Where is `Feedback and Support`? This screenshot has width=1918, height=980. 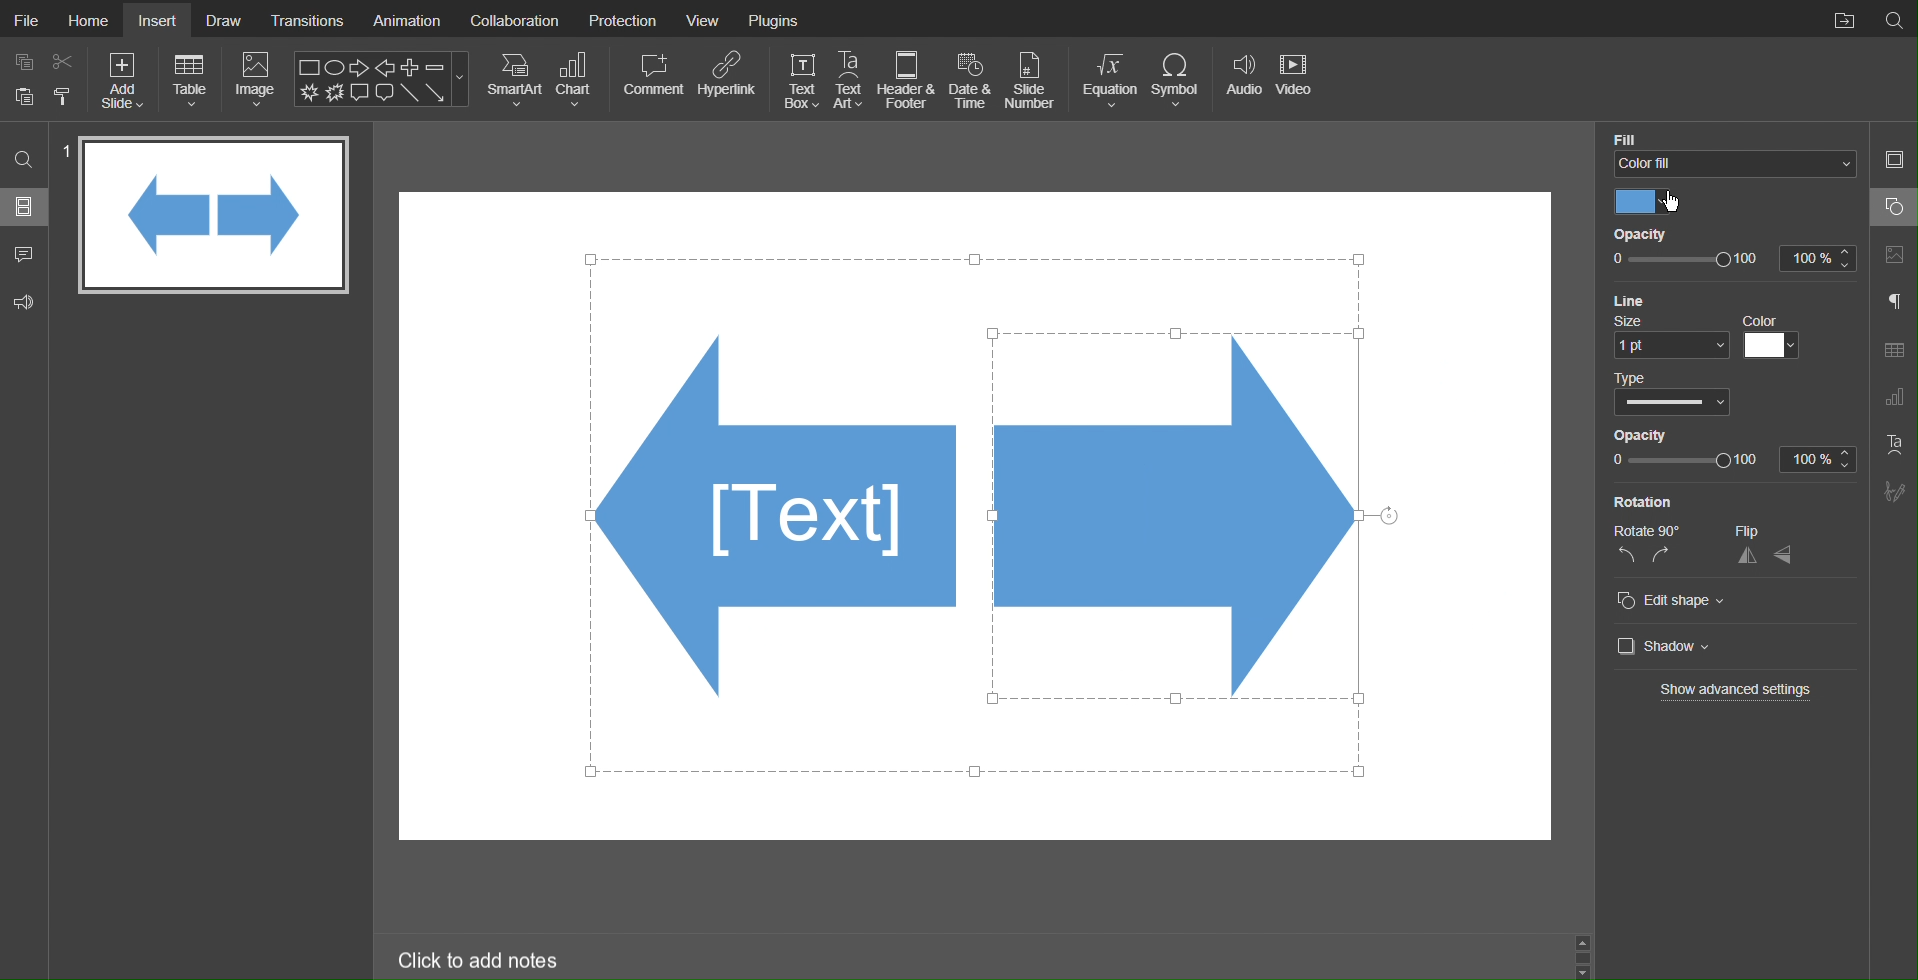
Feedback and Support is located at coordinates (25, 299).